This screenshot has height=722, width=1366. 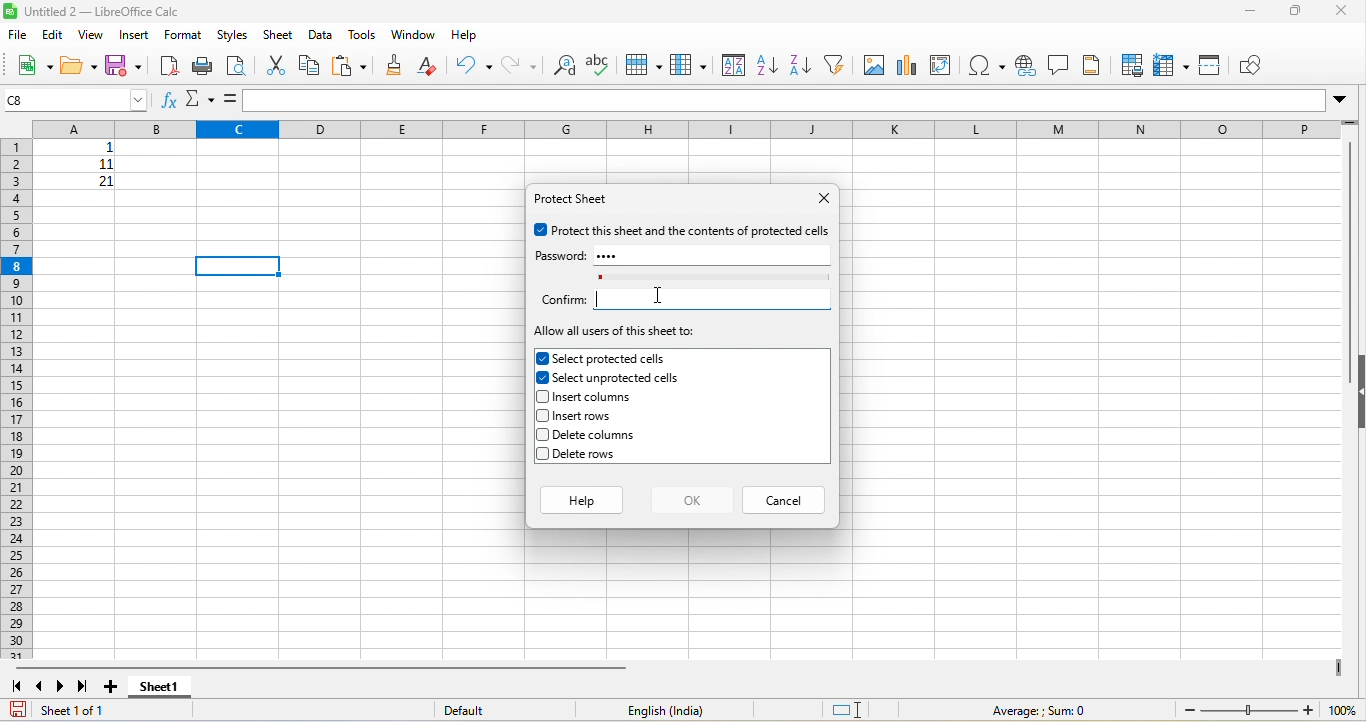 I want to click on insert, so click(x=135, y=35).